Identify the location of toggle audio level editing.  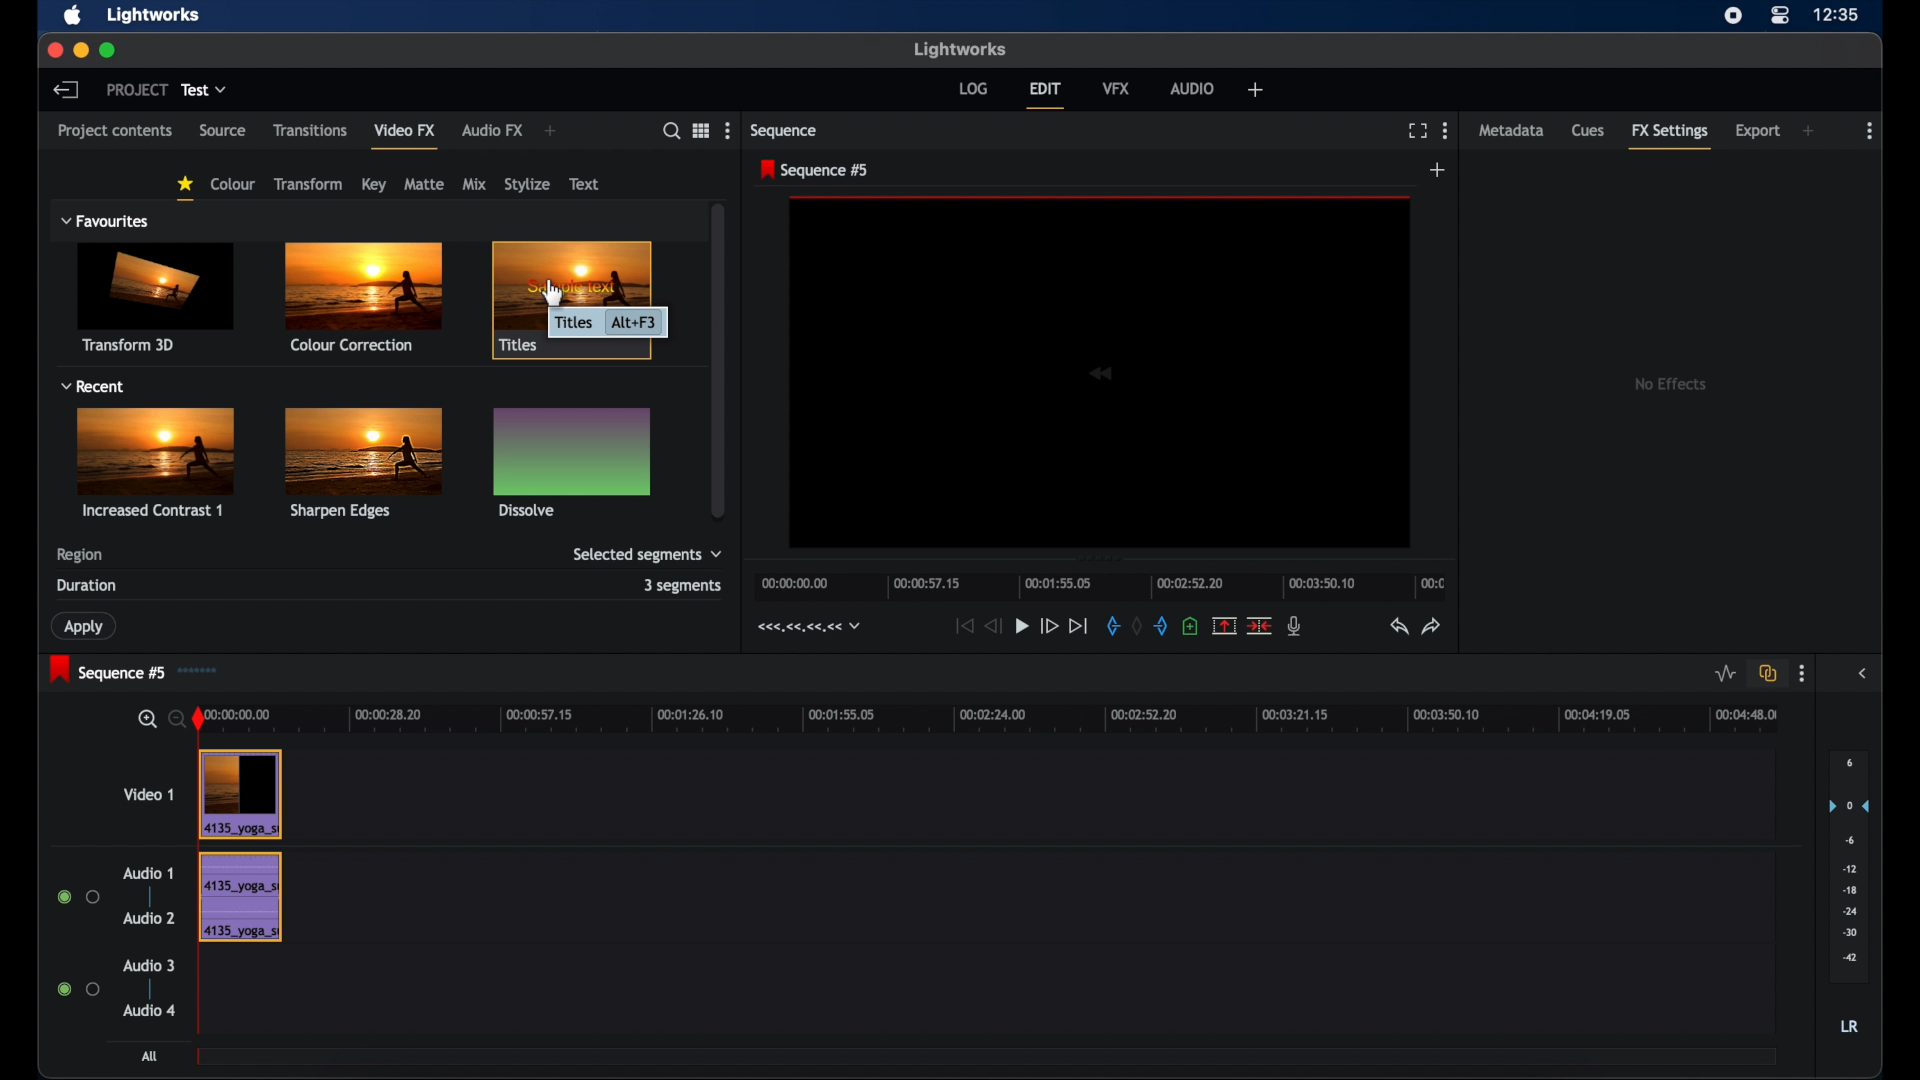
(1722, 674).